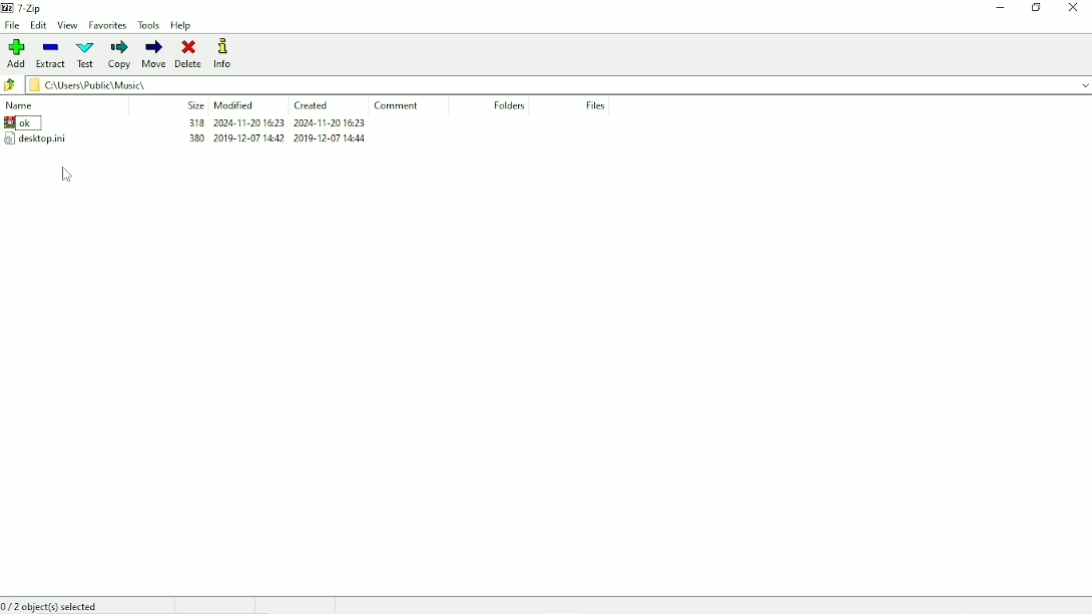 Image resolution: width=1092 pixels, height=614 pixels. What do you see at coordinates (40, 26) in the screenshot?
I see `Edit` at bounding box center [40, 26].